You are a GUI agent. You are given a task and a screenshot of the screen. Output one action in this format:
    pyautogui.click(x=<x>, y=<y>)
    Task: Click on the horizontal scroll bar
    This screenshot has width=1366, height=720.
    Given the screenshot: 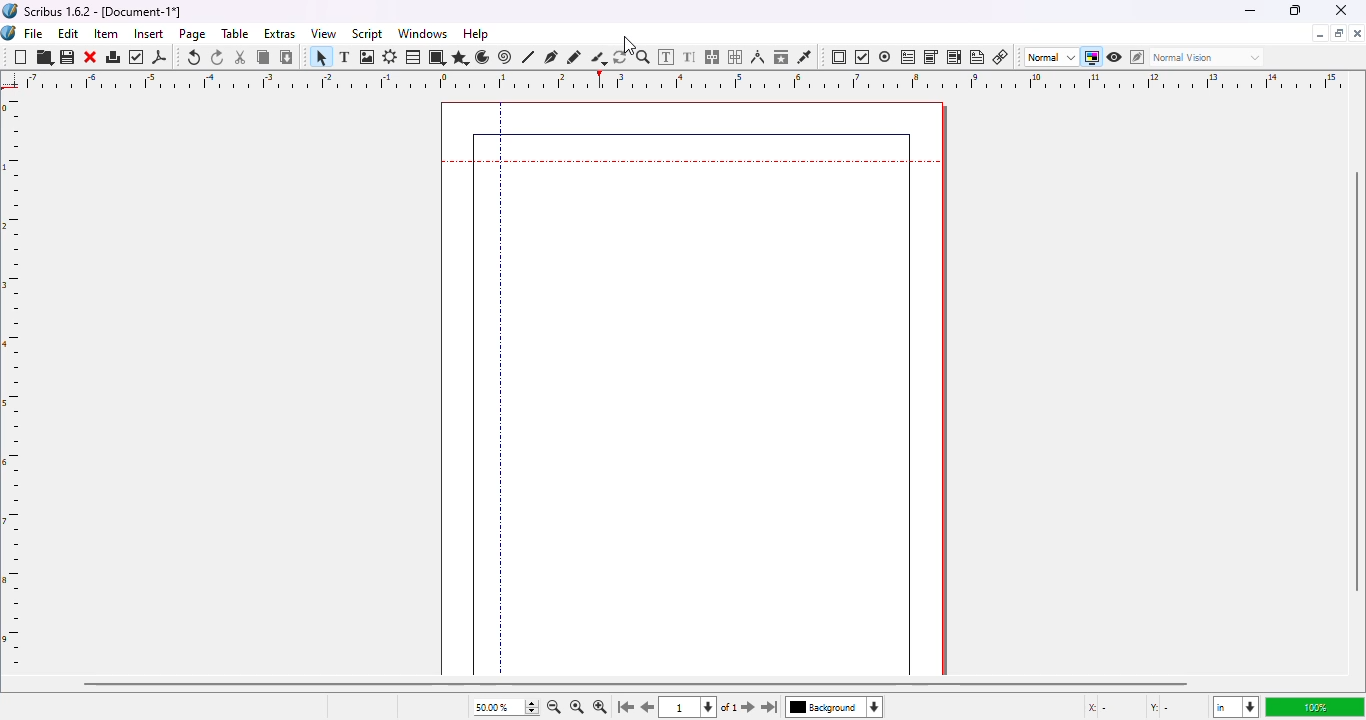 What is the action you would take?
    pyautogui.click(x=635, y=683)
    